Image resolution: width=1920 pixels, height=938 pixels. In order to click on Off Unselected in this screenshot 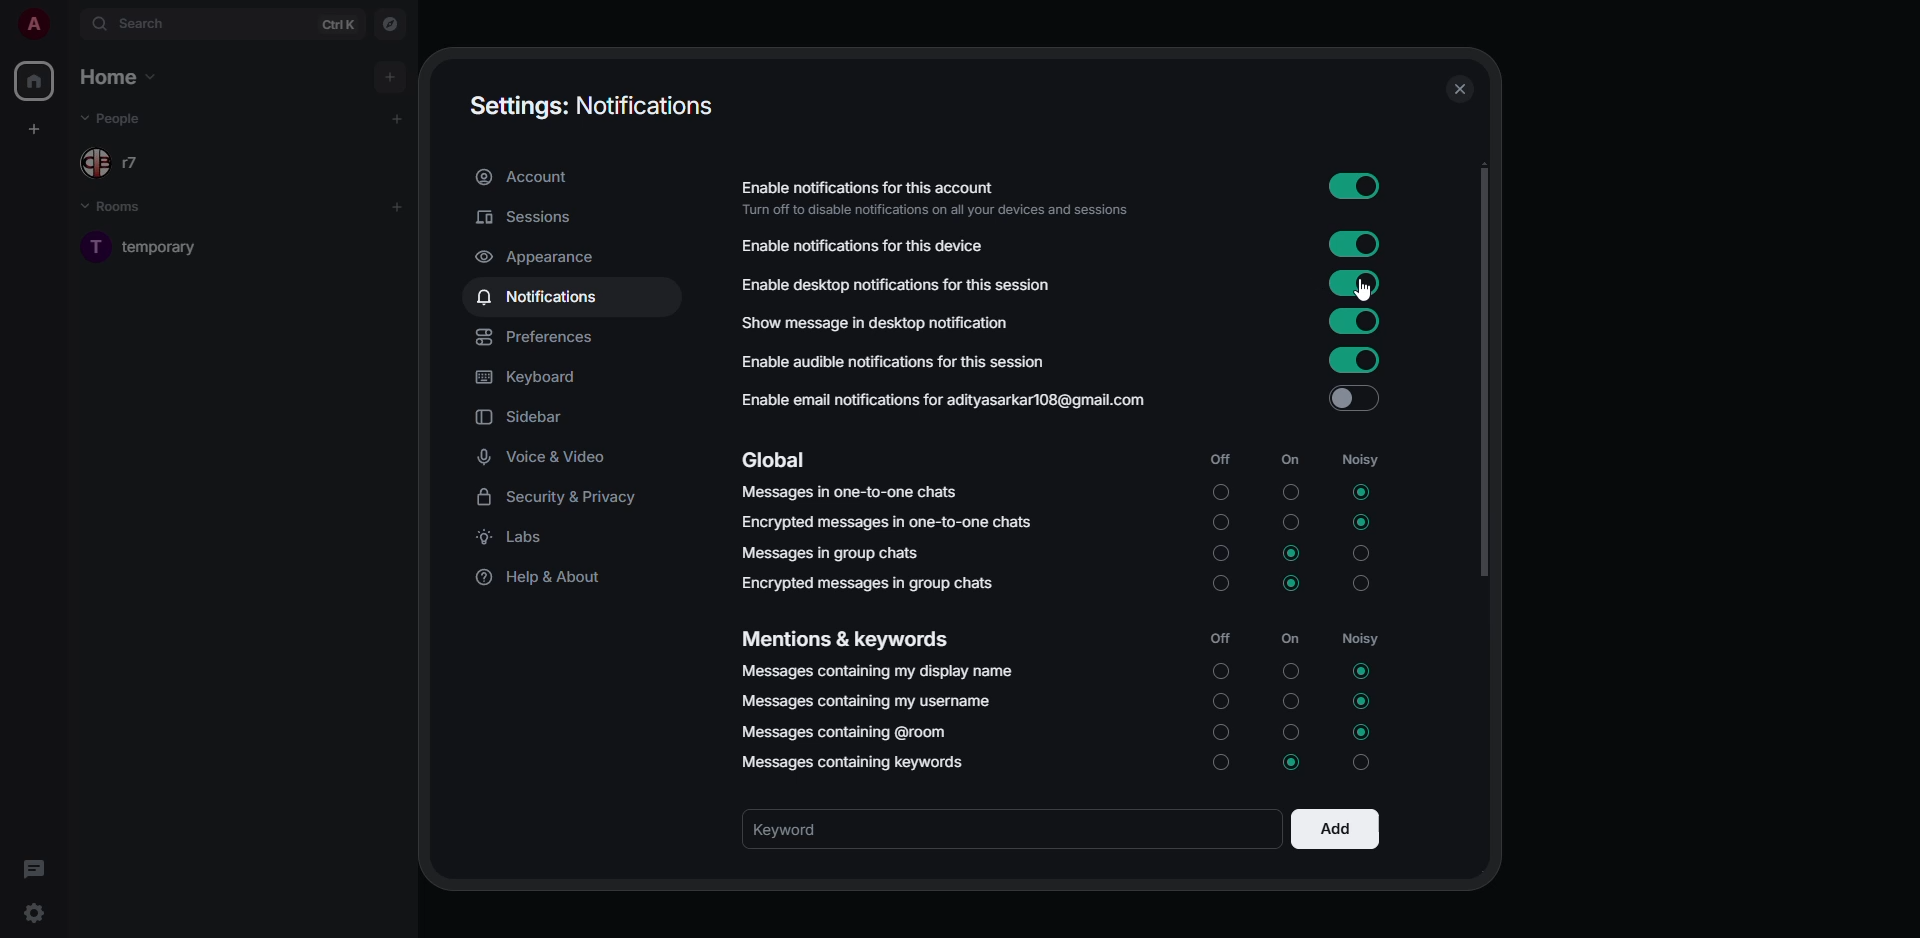, I will do `click(1220, 699)`.